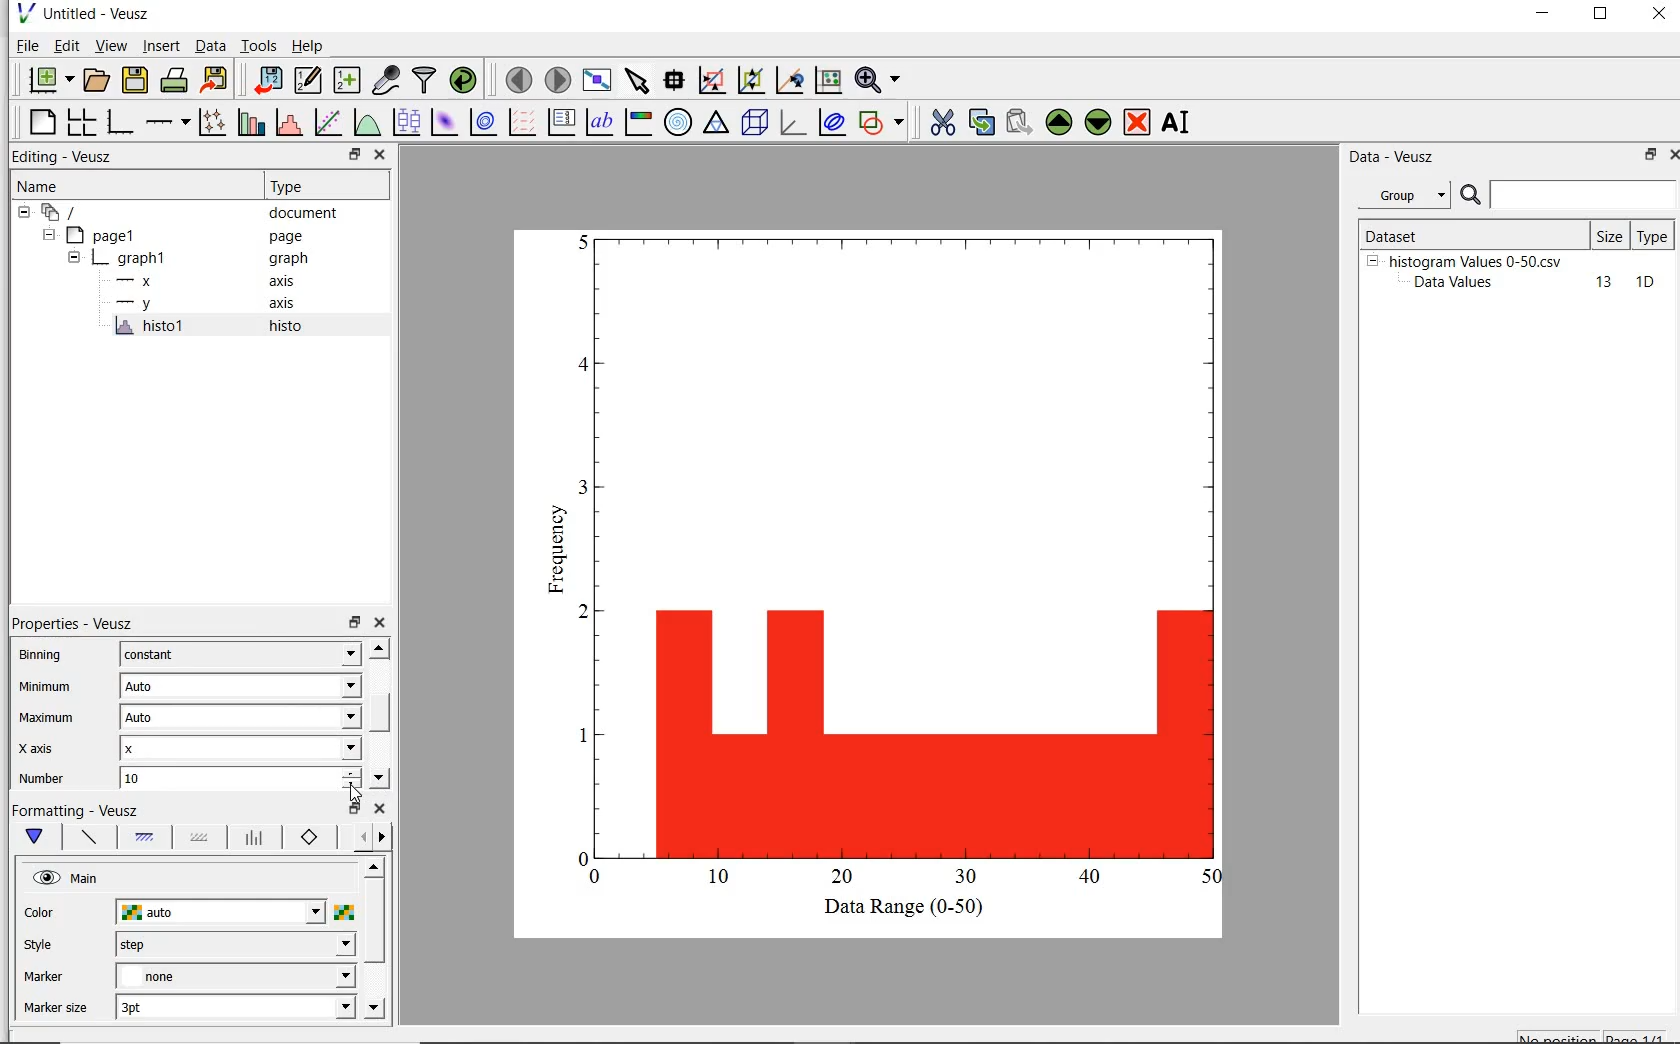  What do you see at coordinates (1476, 260) in the screenshot?
I see `histogram Values 0-50.csv` at bounding box center [1476, 260].